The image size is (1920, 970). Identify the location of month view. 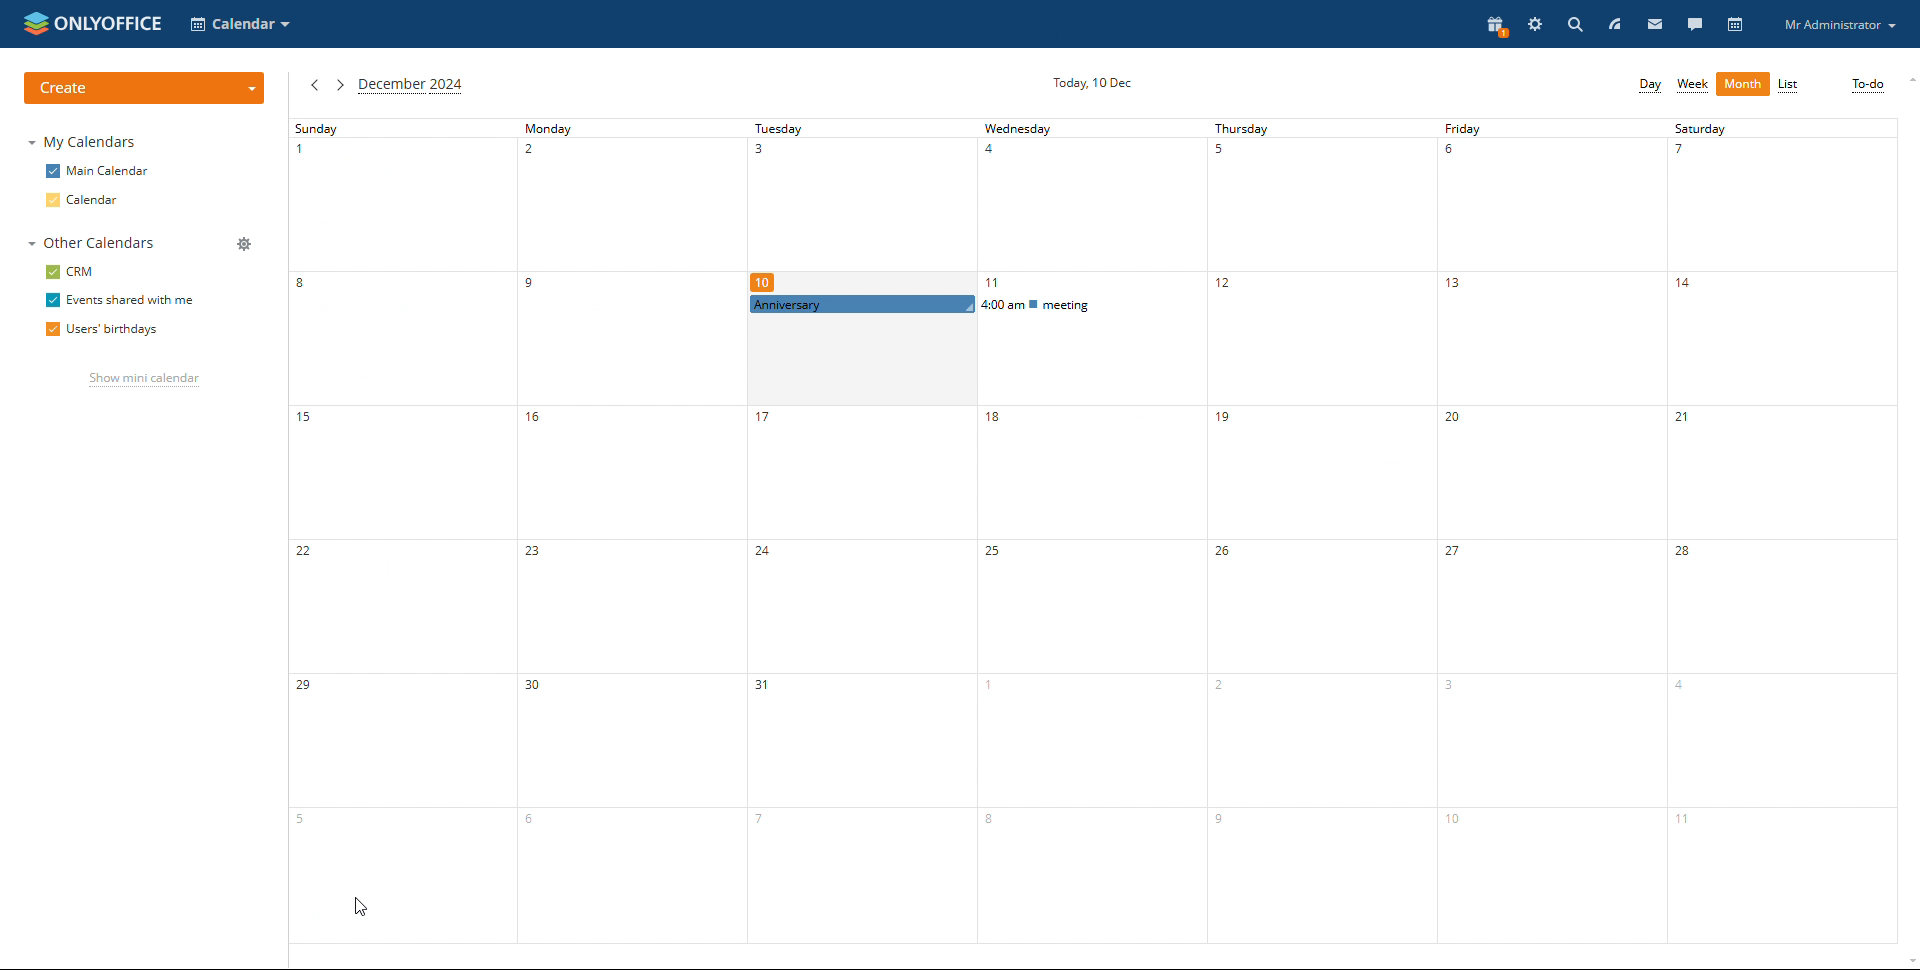
(1743, 84).